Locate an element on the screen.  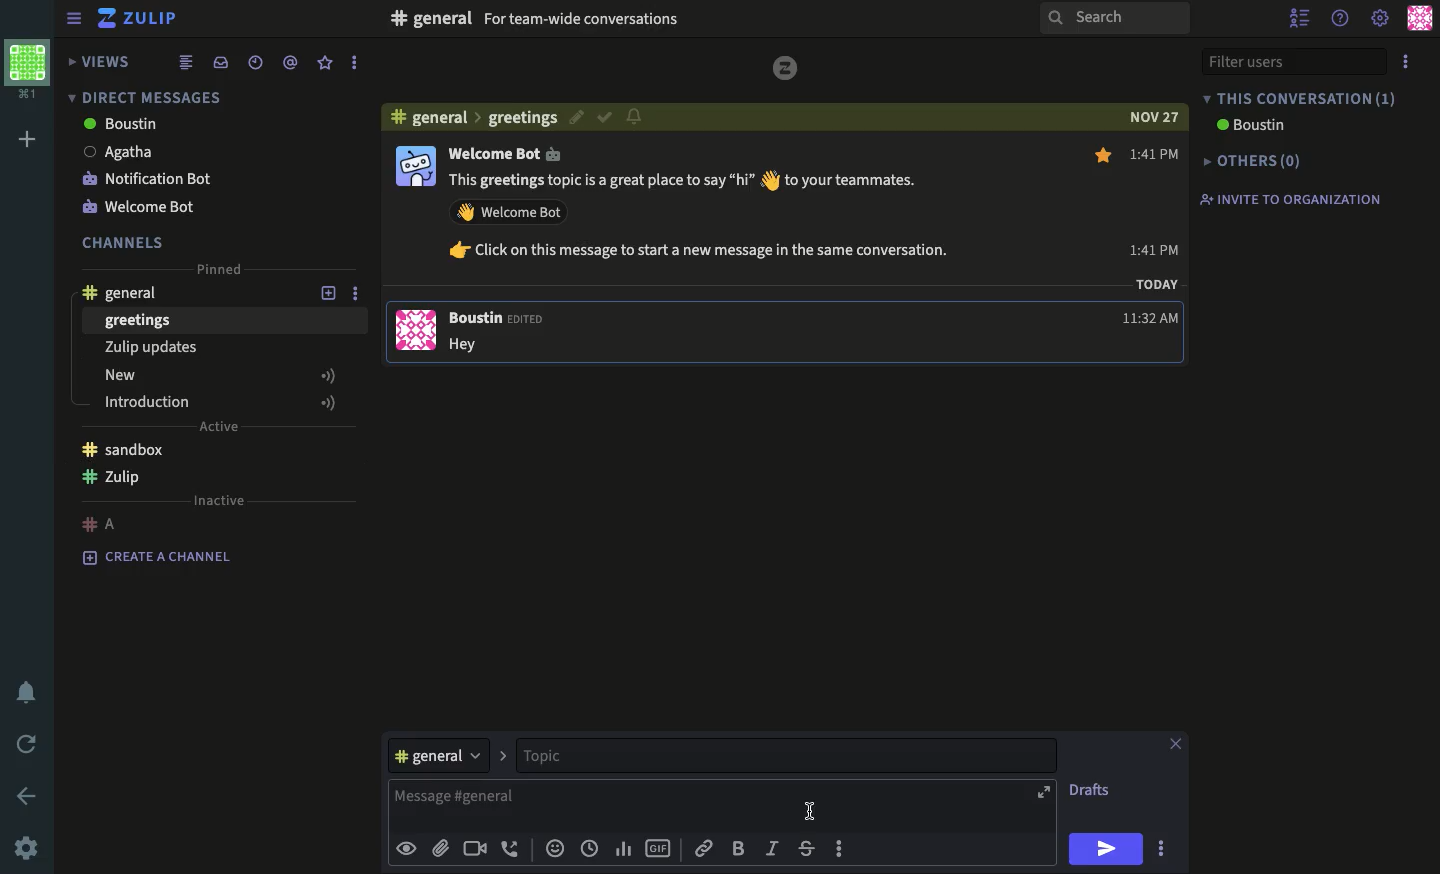
logo is located at coordinates (786, 68).